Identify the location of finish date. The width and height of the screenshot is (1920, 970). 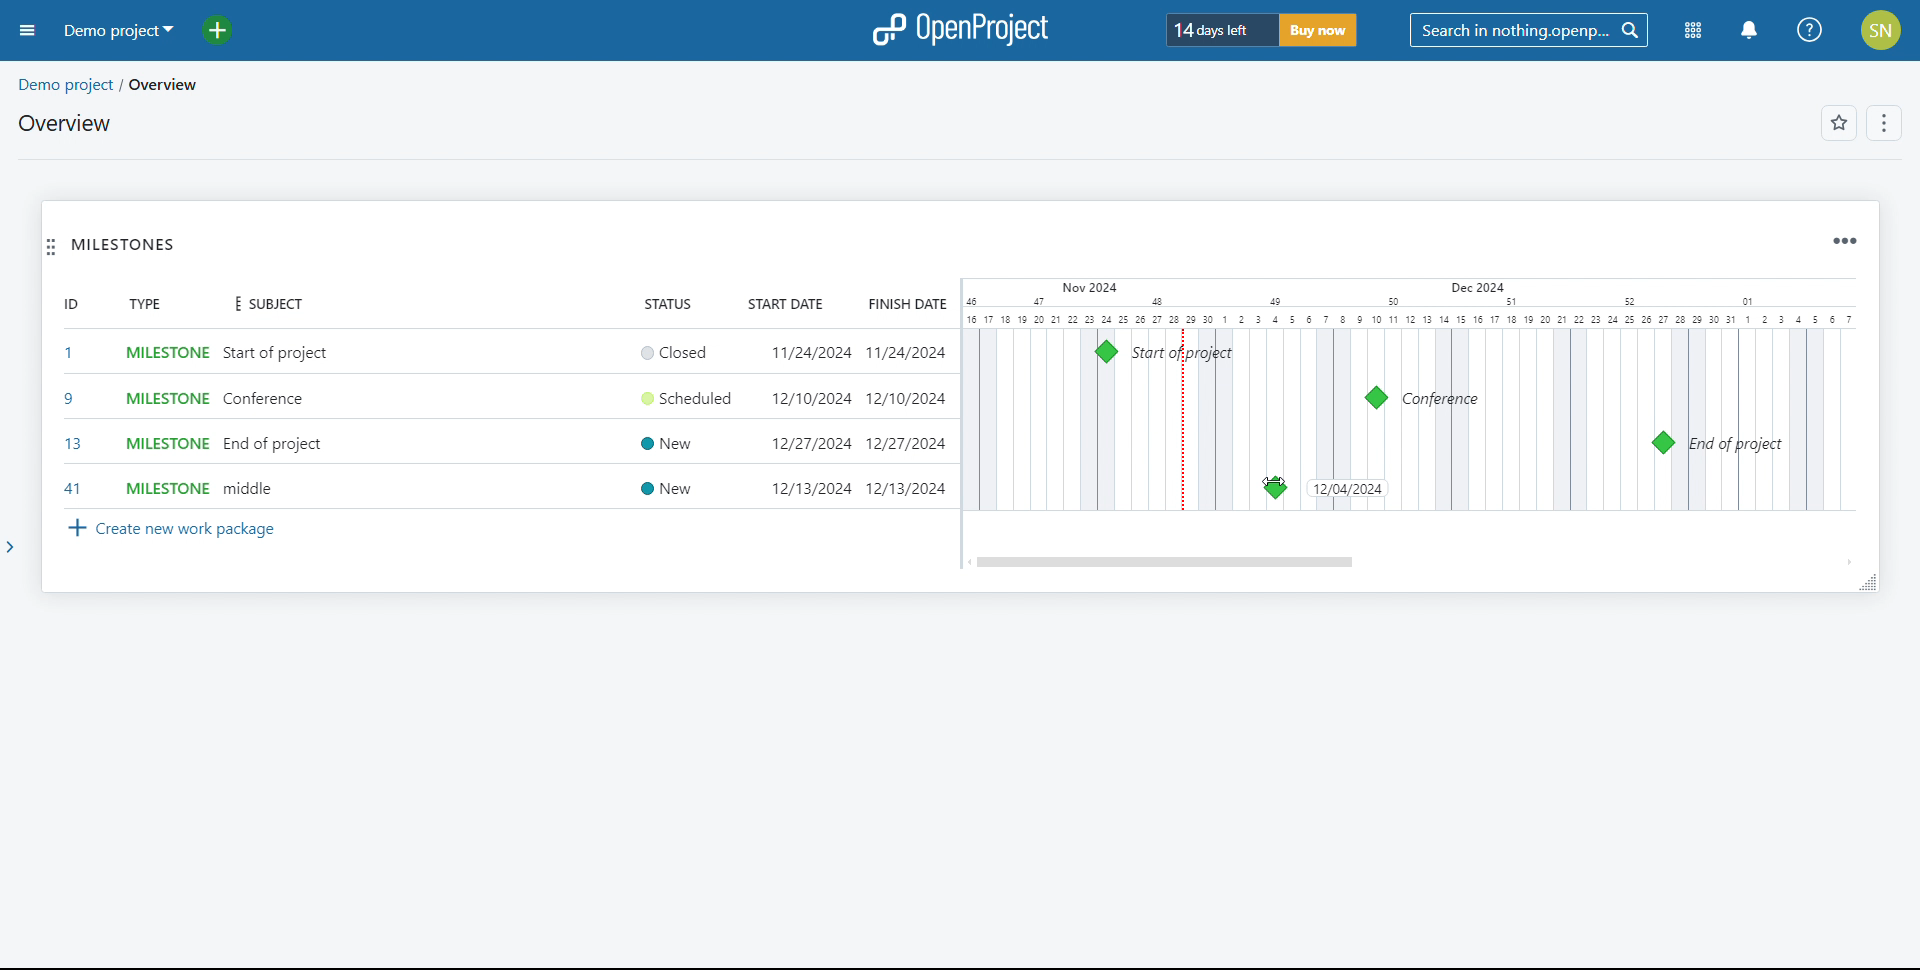
(904, 303).